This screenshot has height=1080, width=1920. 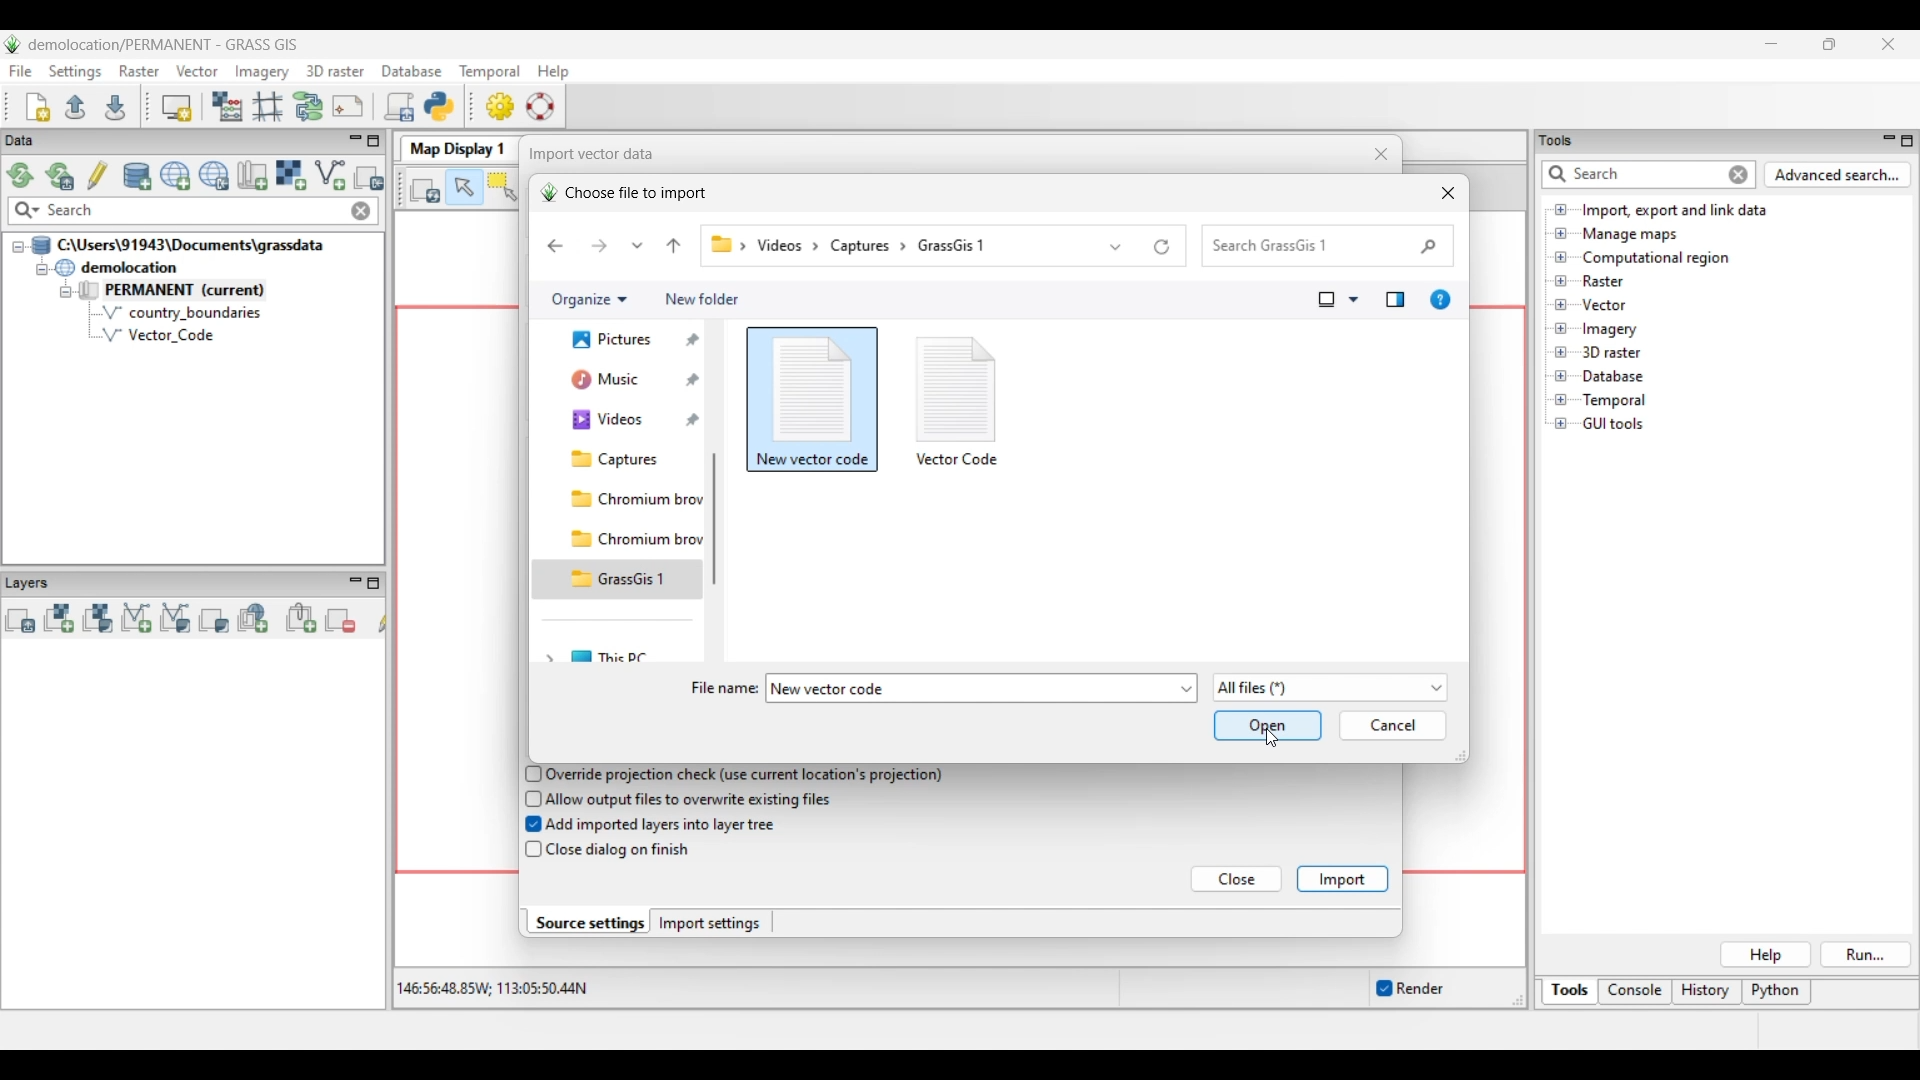 What do you see at coordinates (25, 211) in the screenshot?
I see `Search specific maps` at bounding box center [25, 211].